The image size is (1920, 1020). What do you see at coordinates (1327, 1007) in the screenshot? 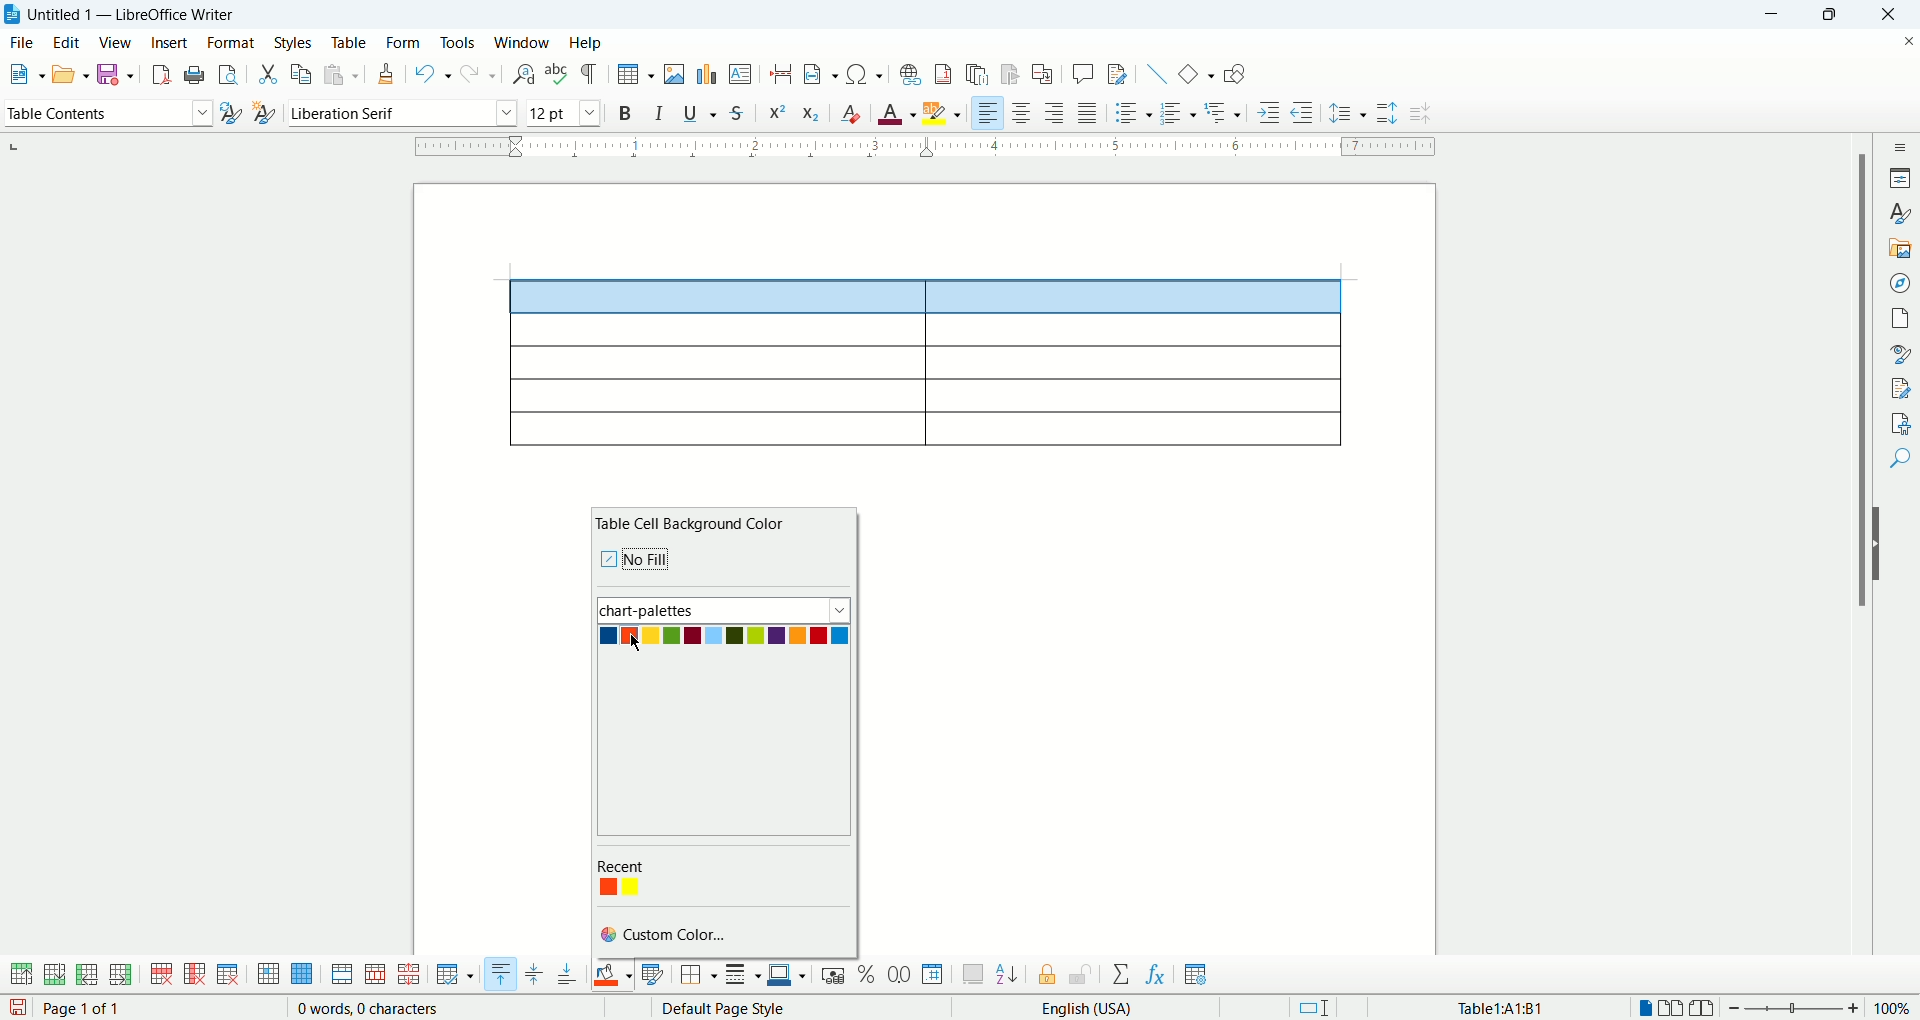
I see `standar selection` at bounding box center [1327, 1007].